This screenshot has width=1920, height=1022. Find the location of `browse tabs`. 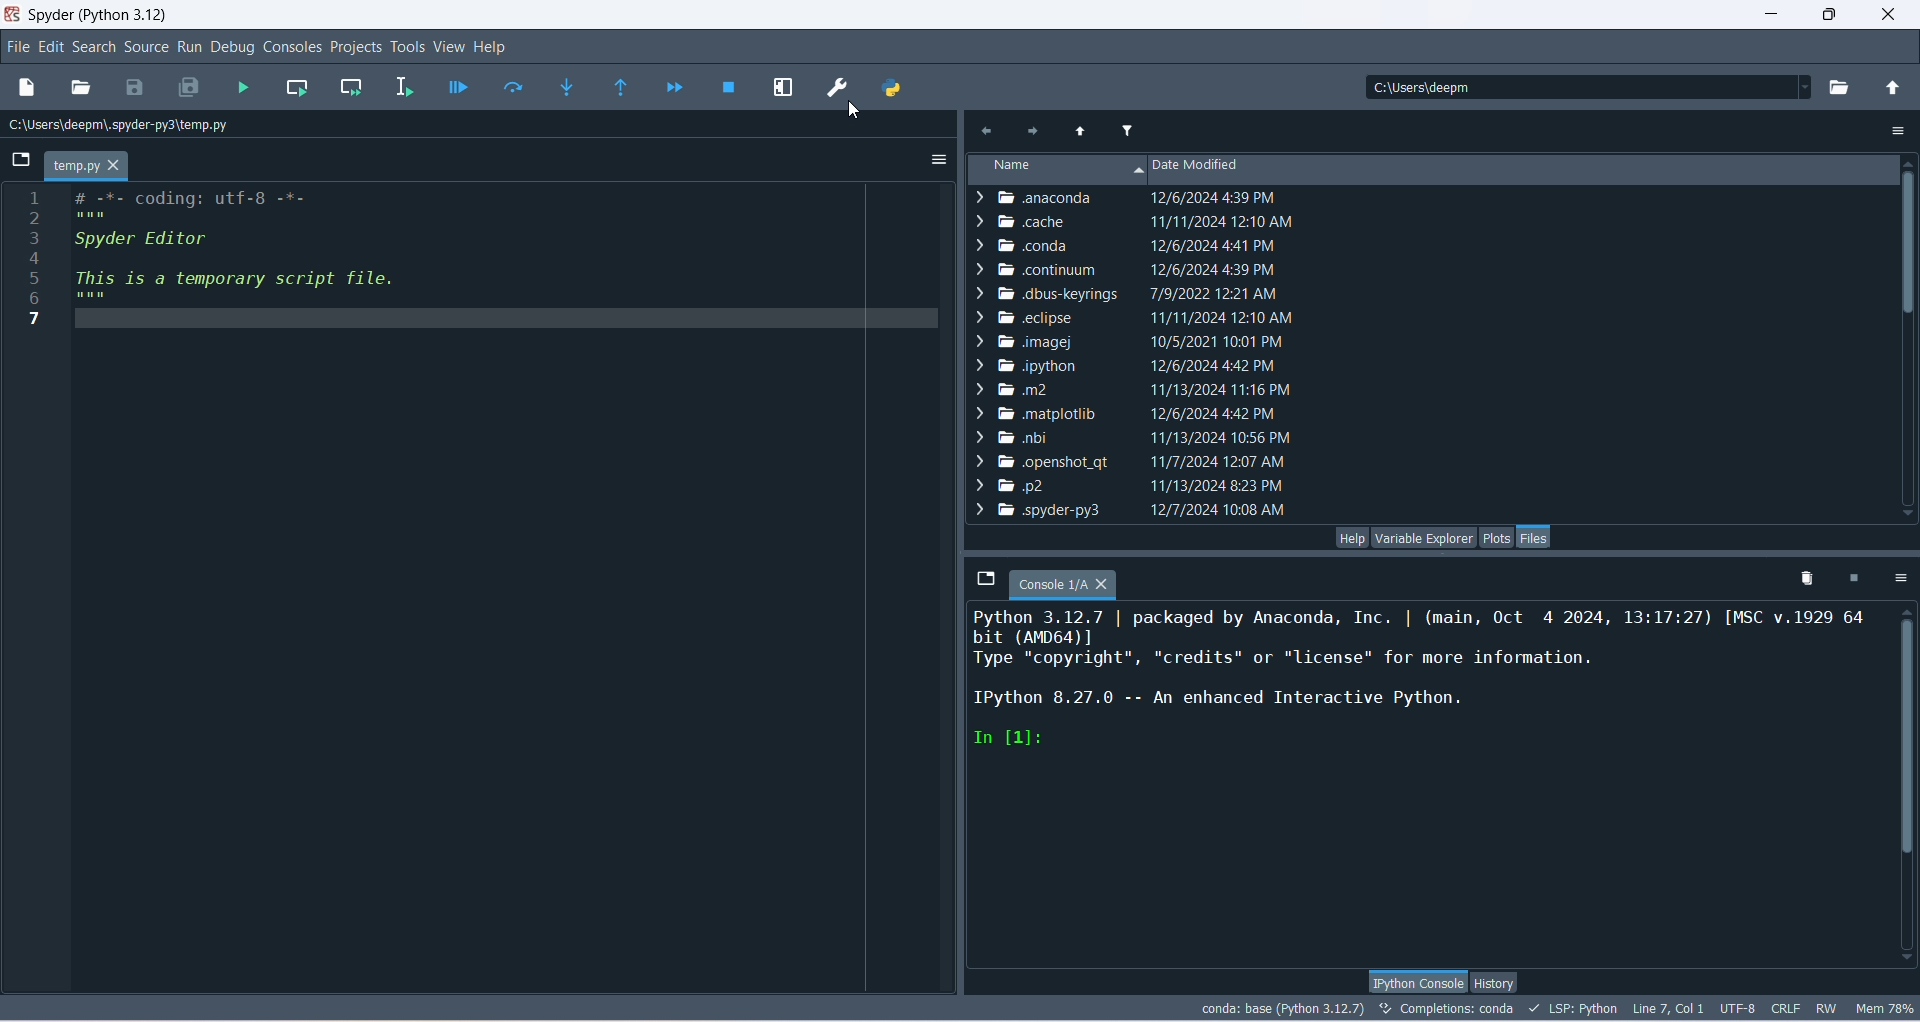

browse tabs is located at coordinates (17, 160).